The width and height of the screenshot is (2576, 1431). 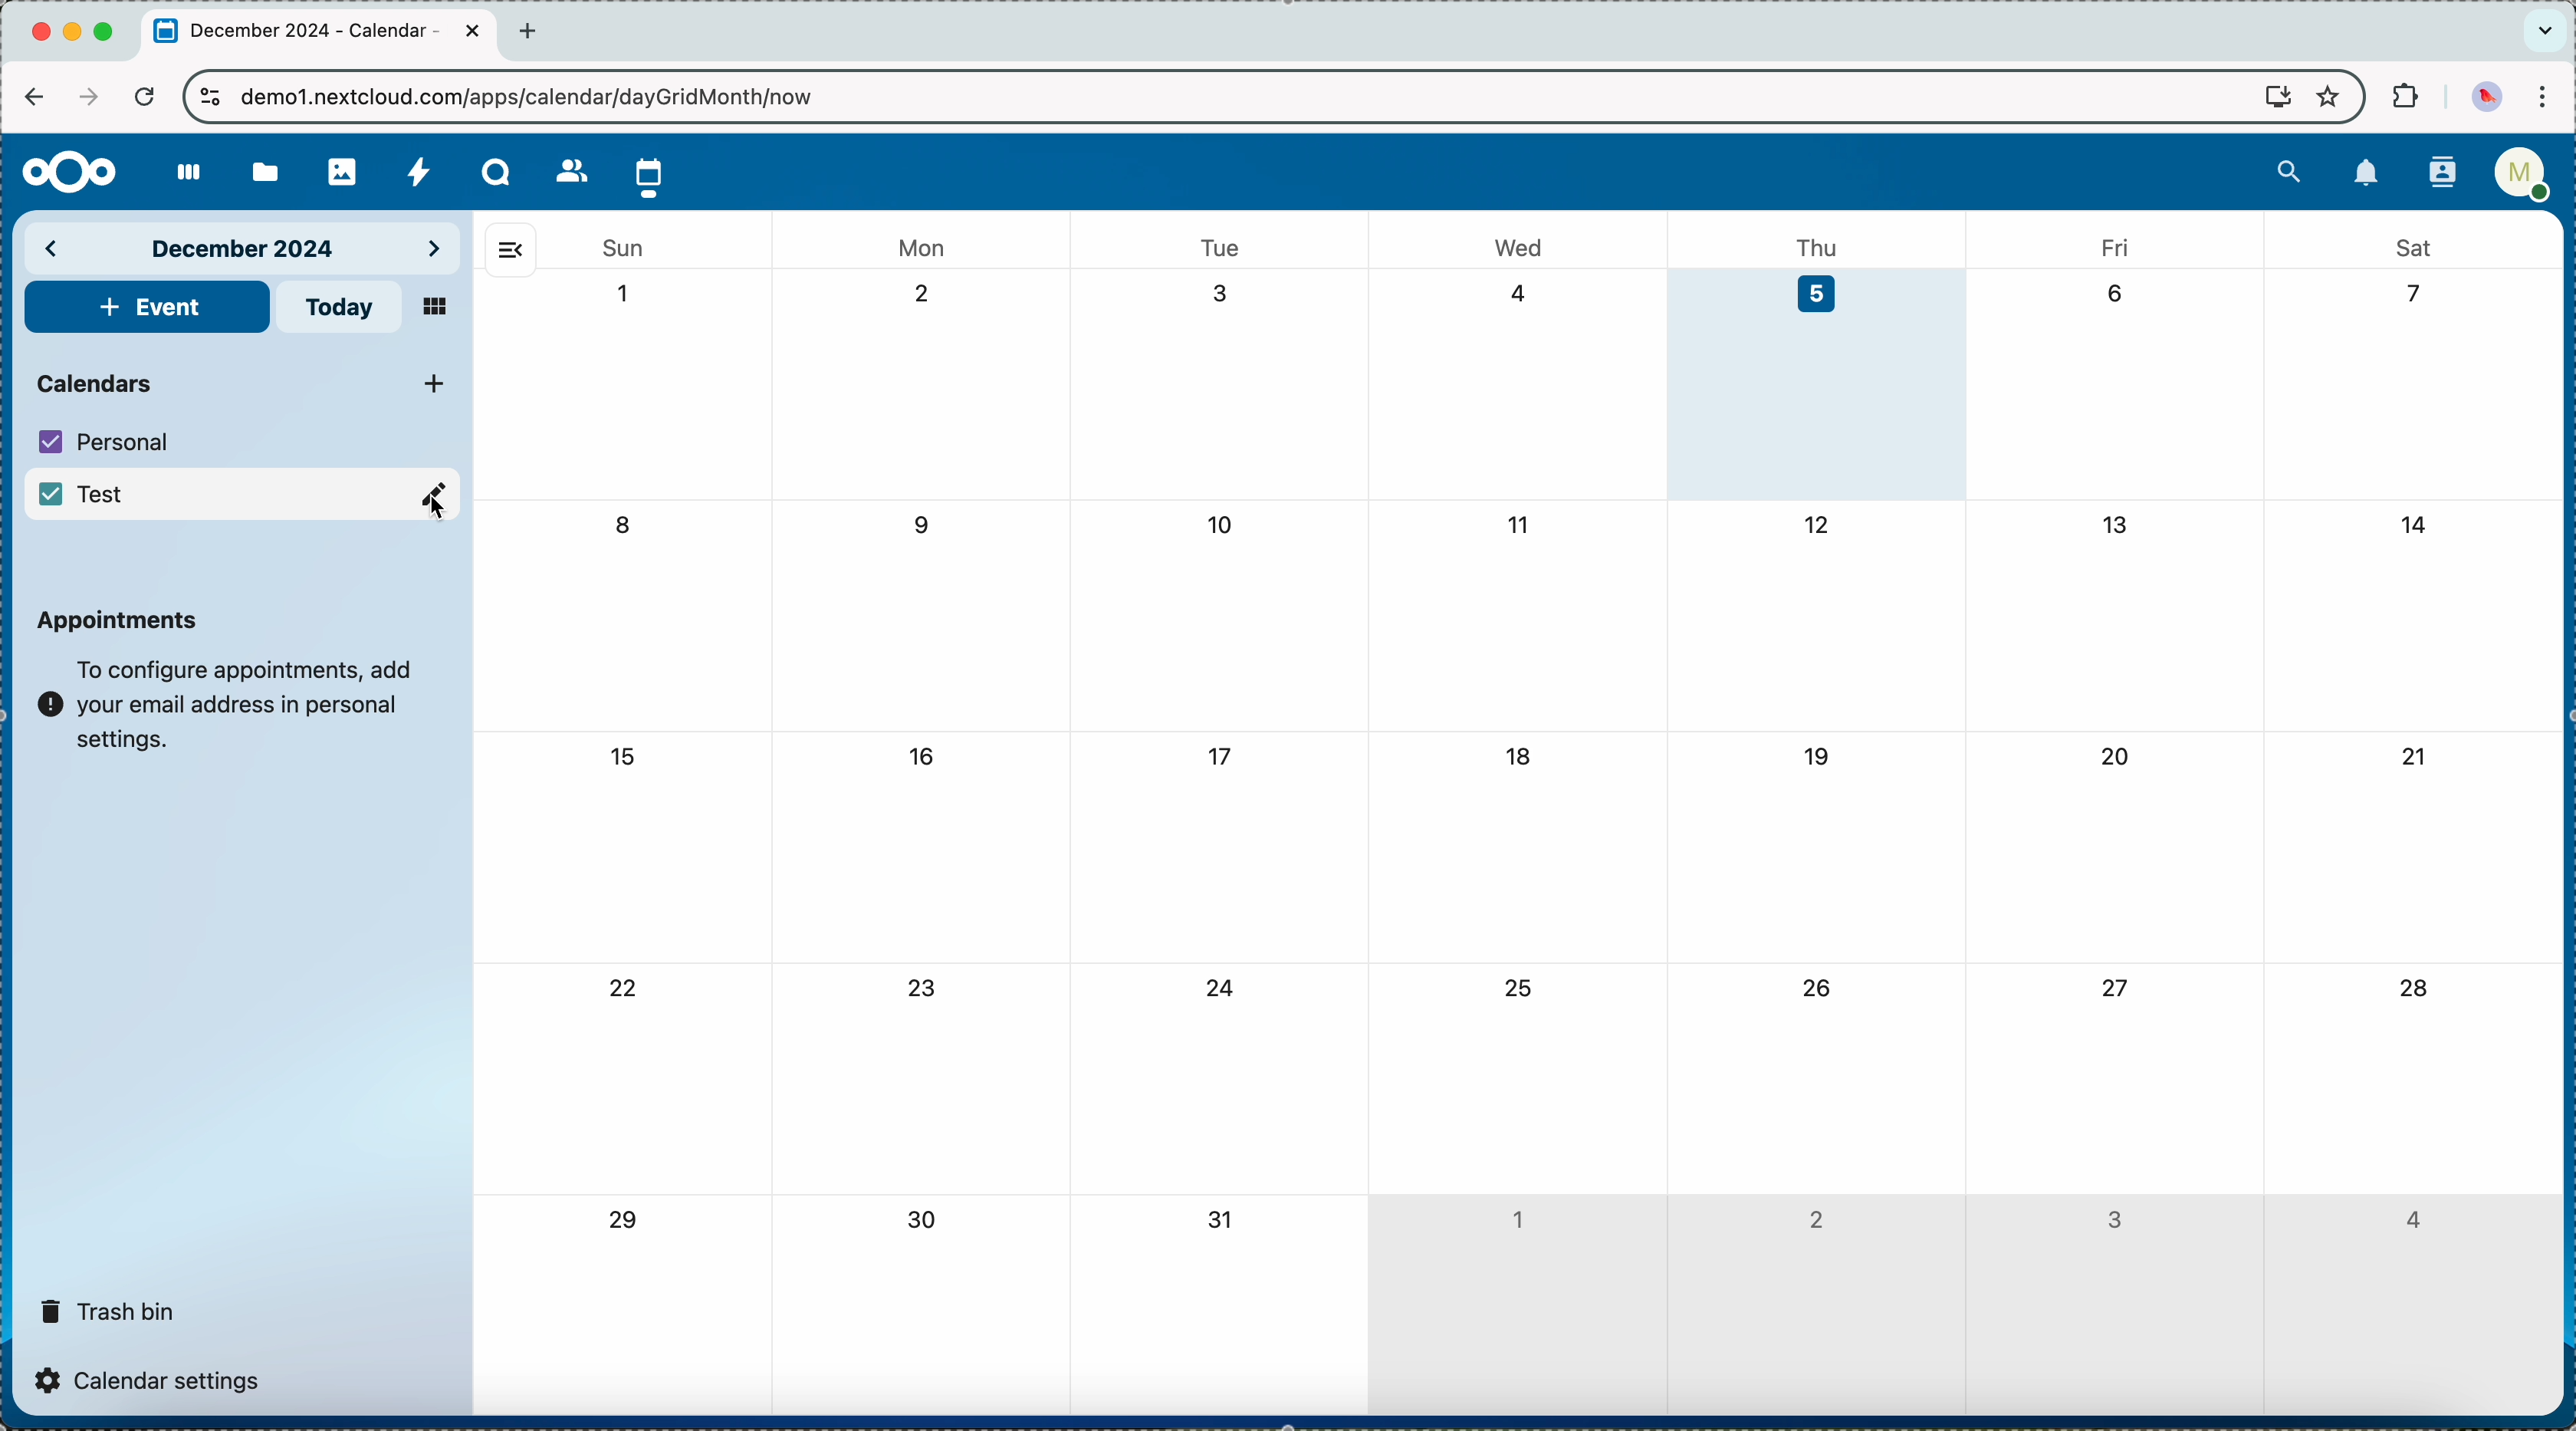 What do you see at coordinates (1818, 755) in the screenshot?
I see `19` at bounding box center [1818, 755].